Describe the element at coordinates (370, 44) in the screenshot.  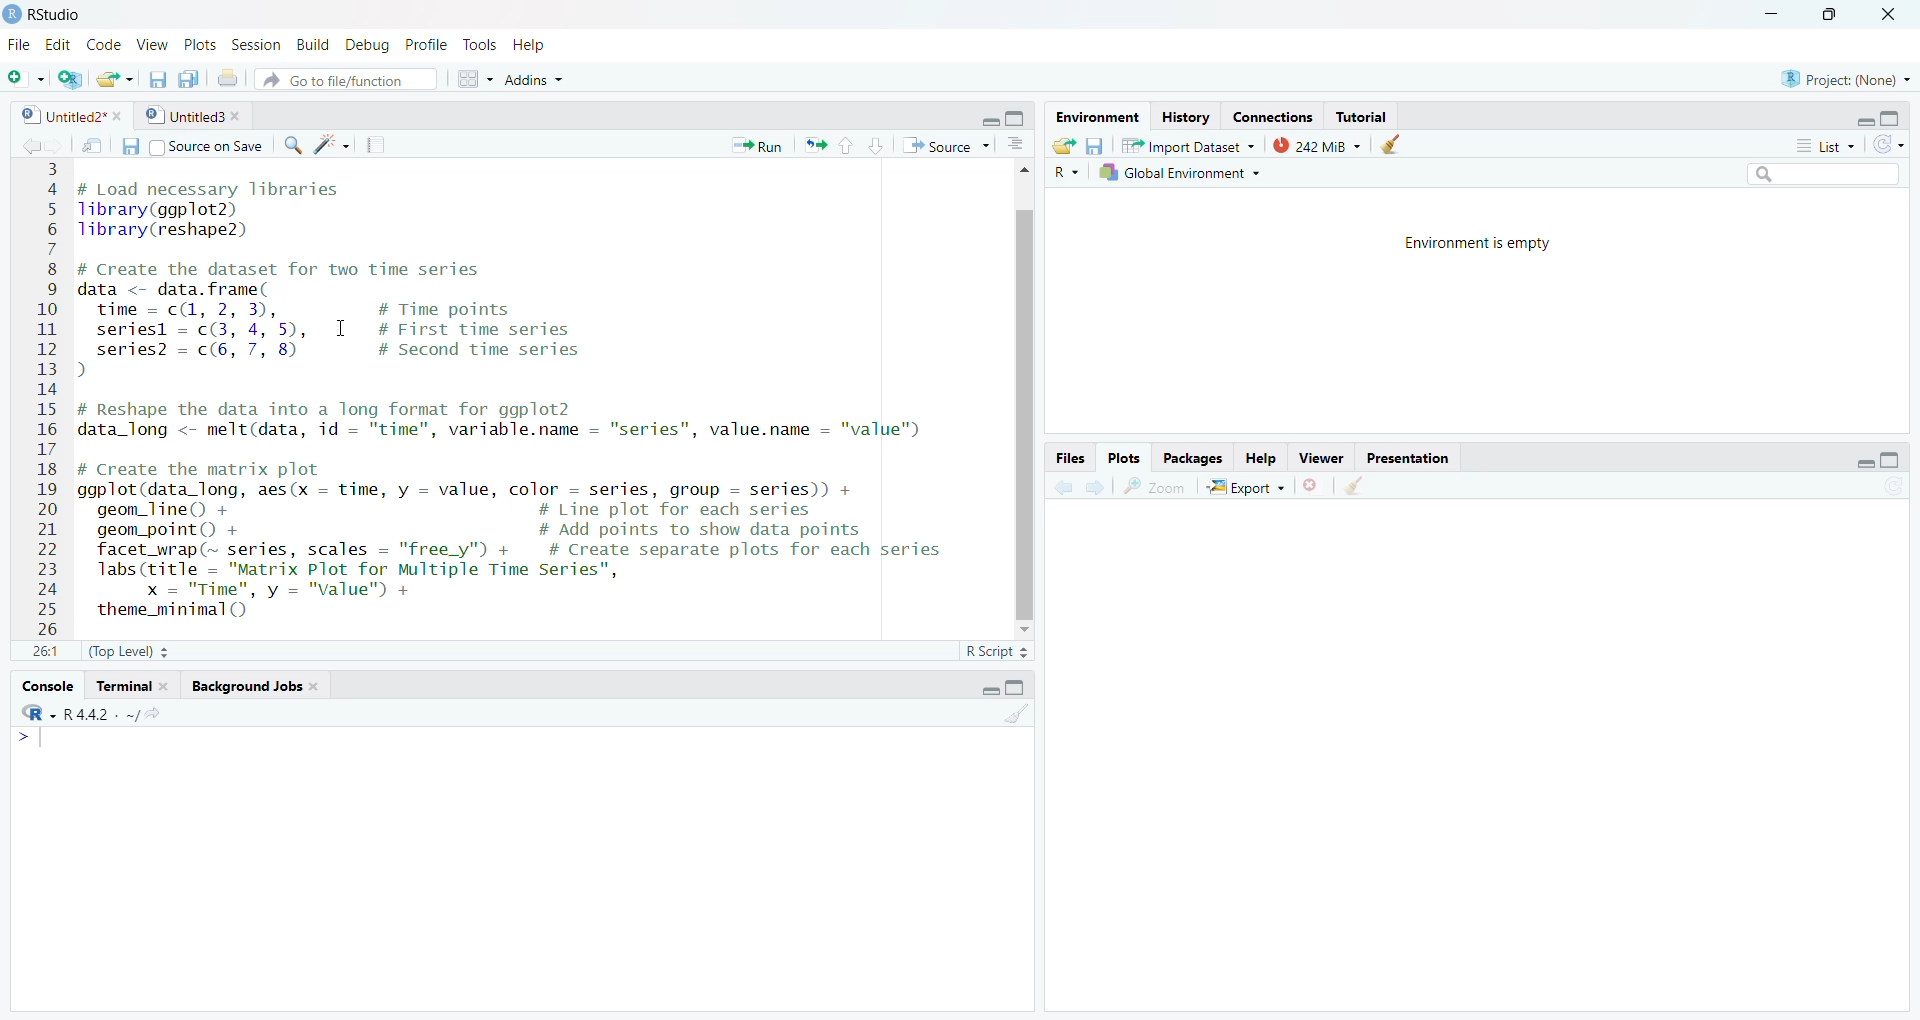
I see `Debug` at that location.